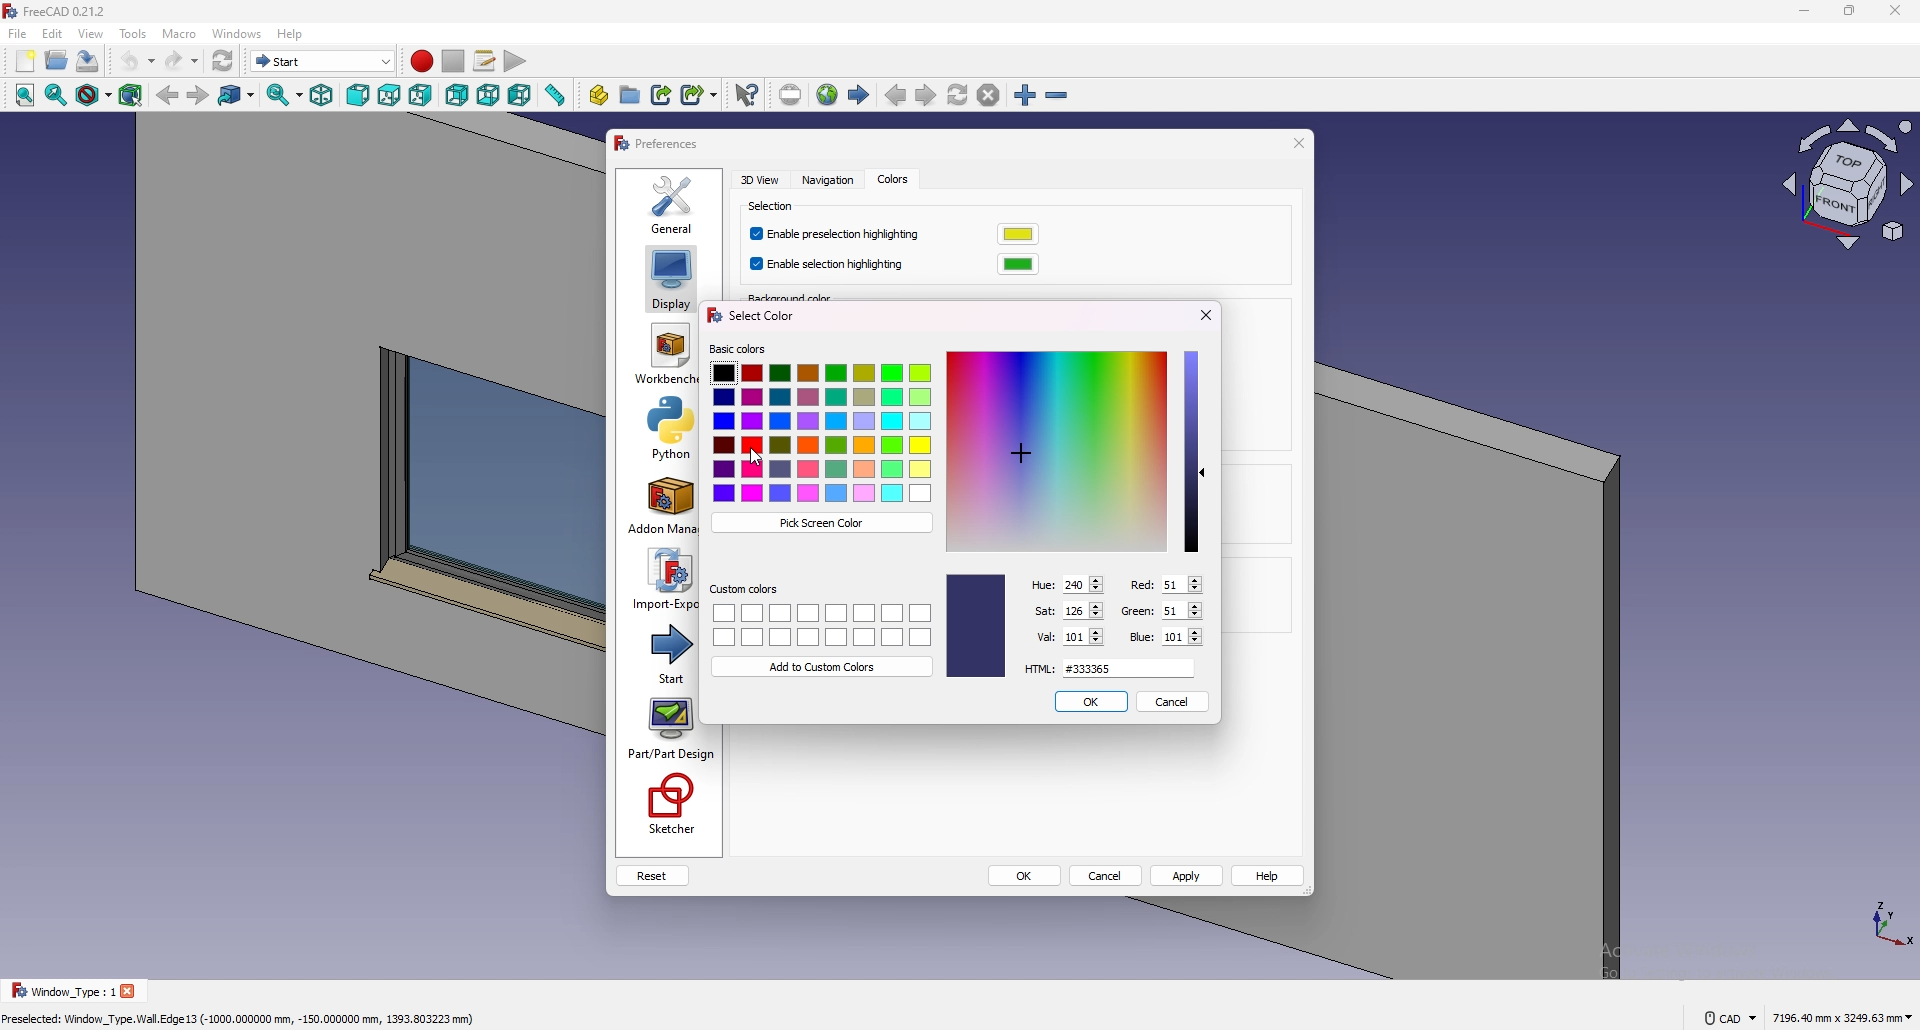 The image size is (1920, 1030). Describe the element at coordinates (486, 61) in the screenshot. I see `macros` at that location.